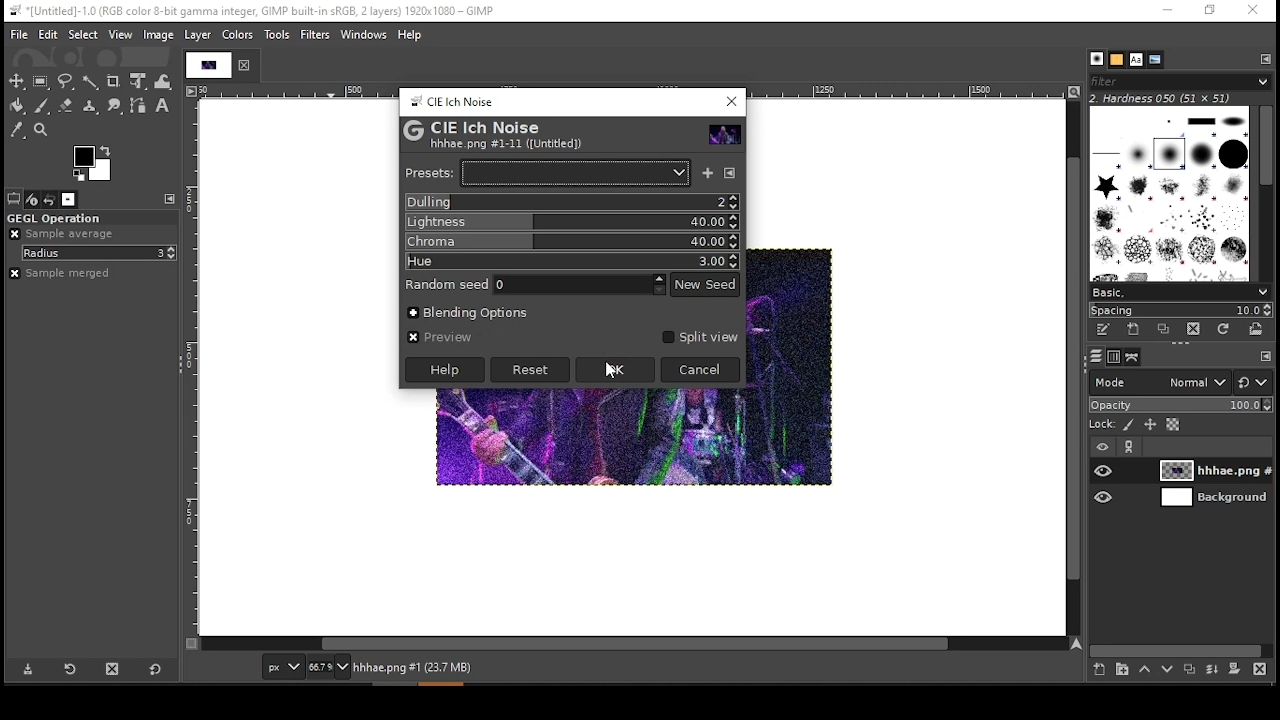  What do you see at coordinates (112, 668) in the screenshot?
I see `delete tool preset` at bounding box center [112, 668].